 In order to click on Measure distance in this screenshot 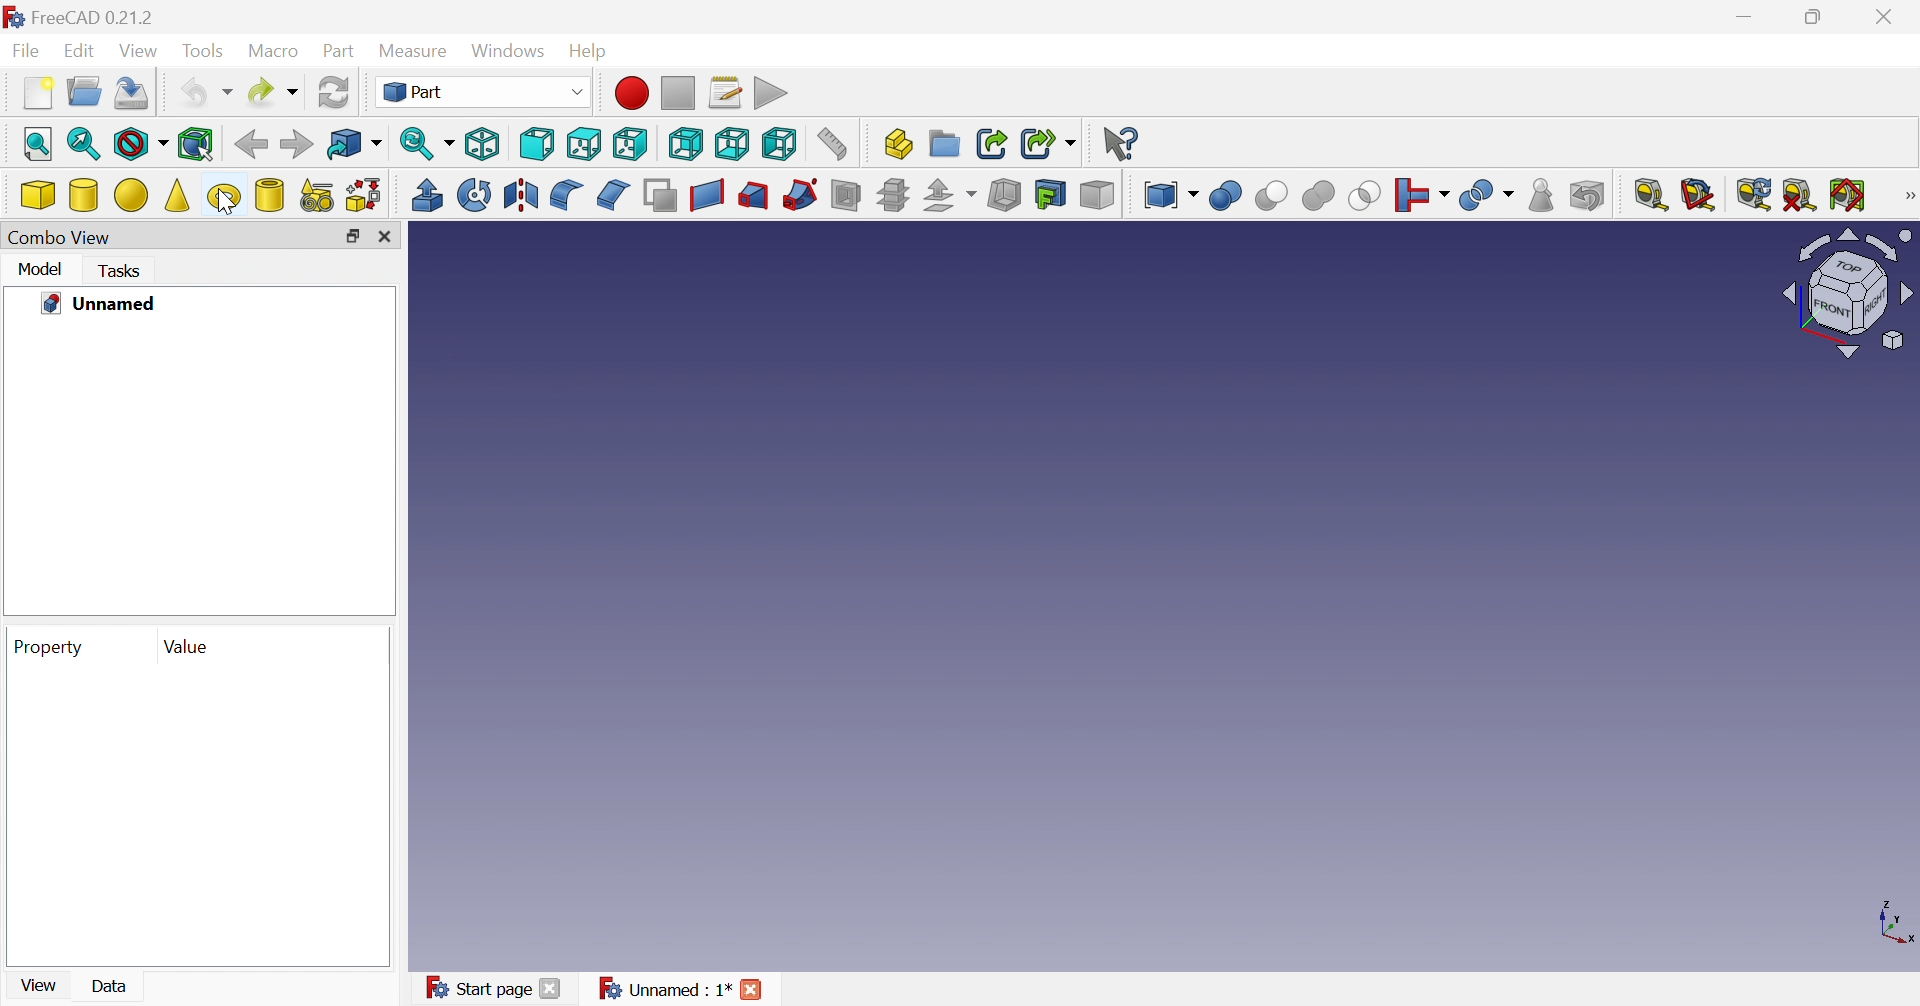, I will do `click(838, 144)`.